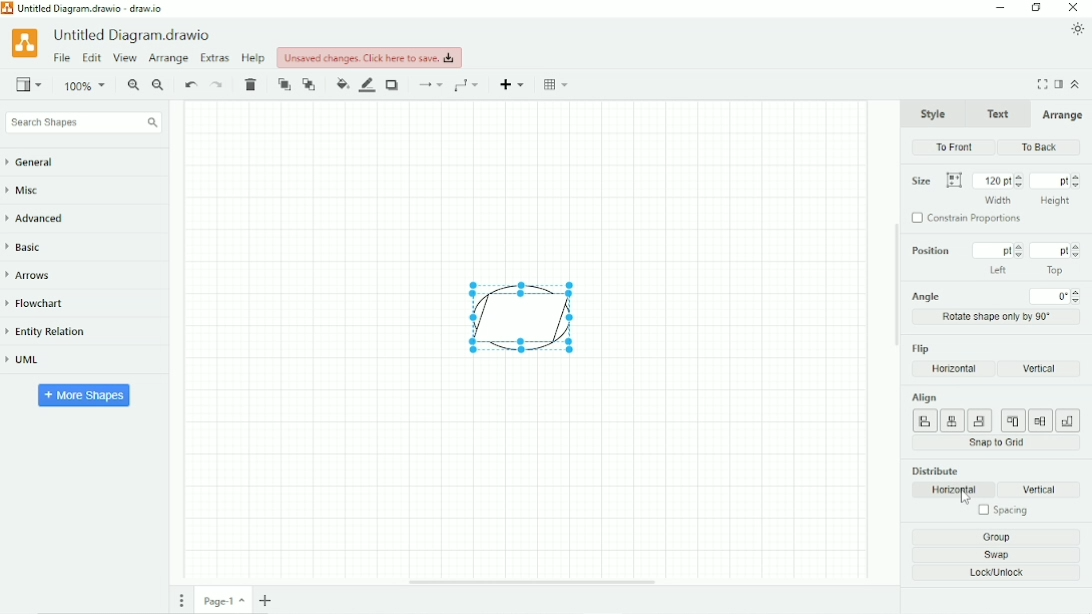  I want to click on Connection, so click(429, 85).